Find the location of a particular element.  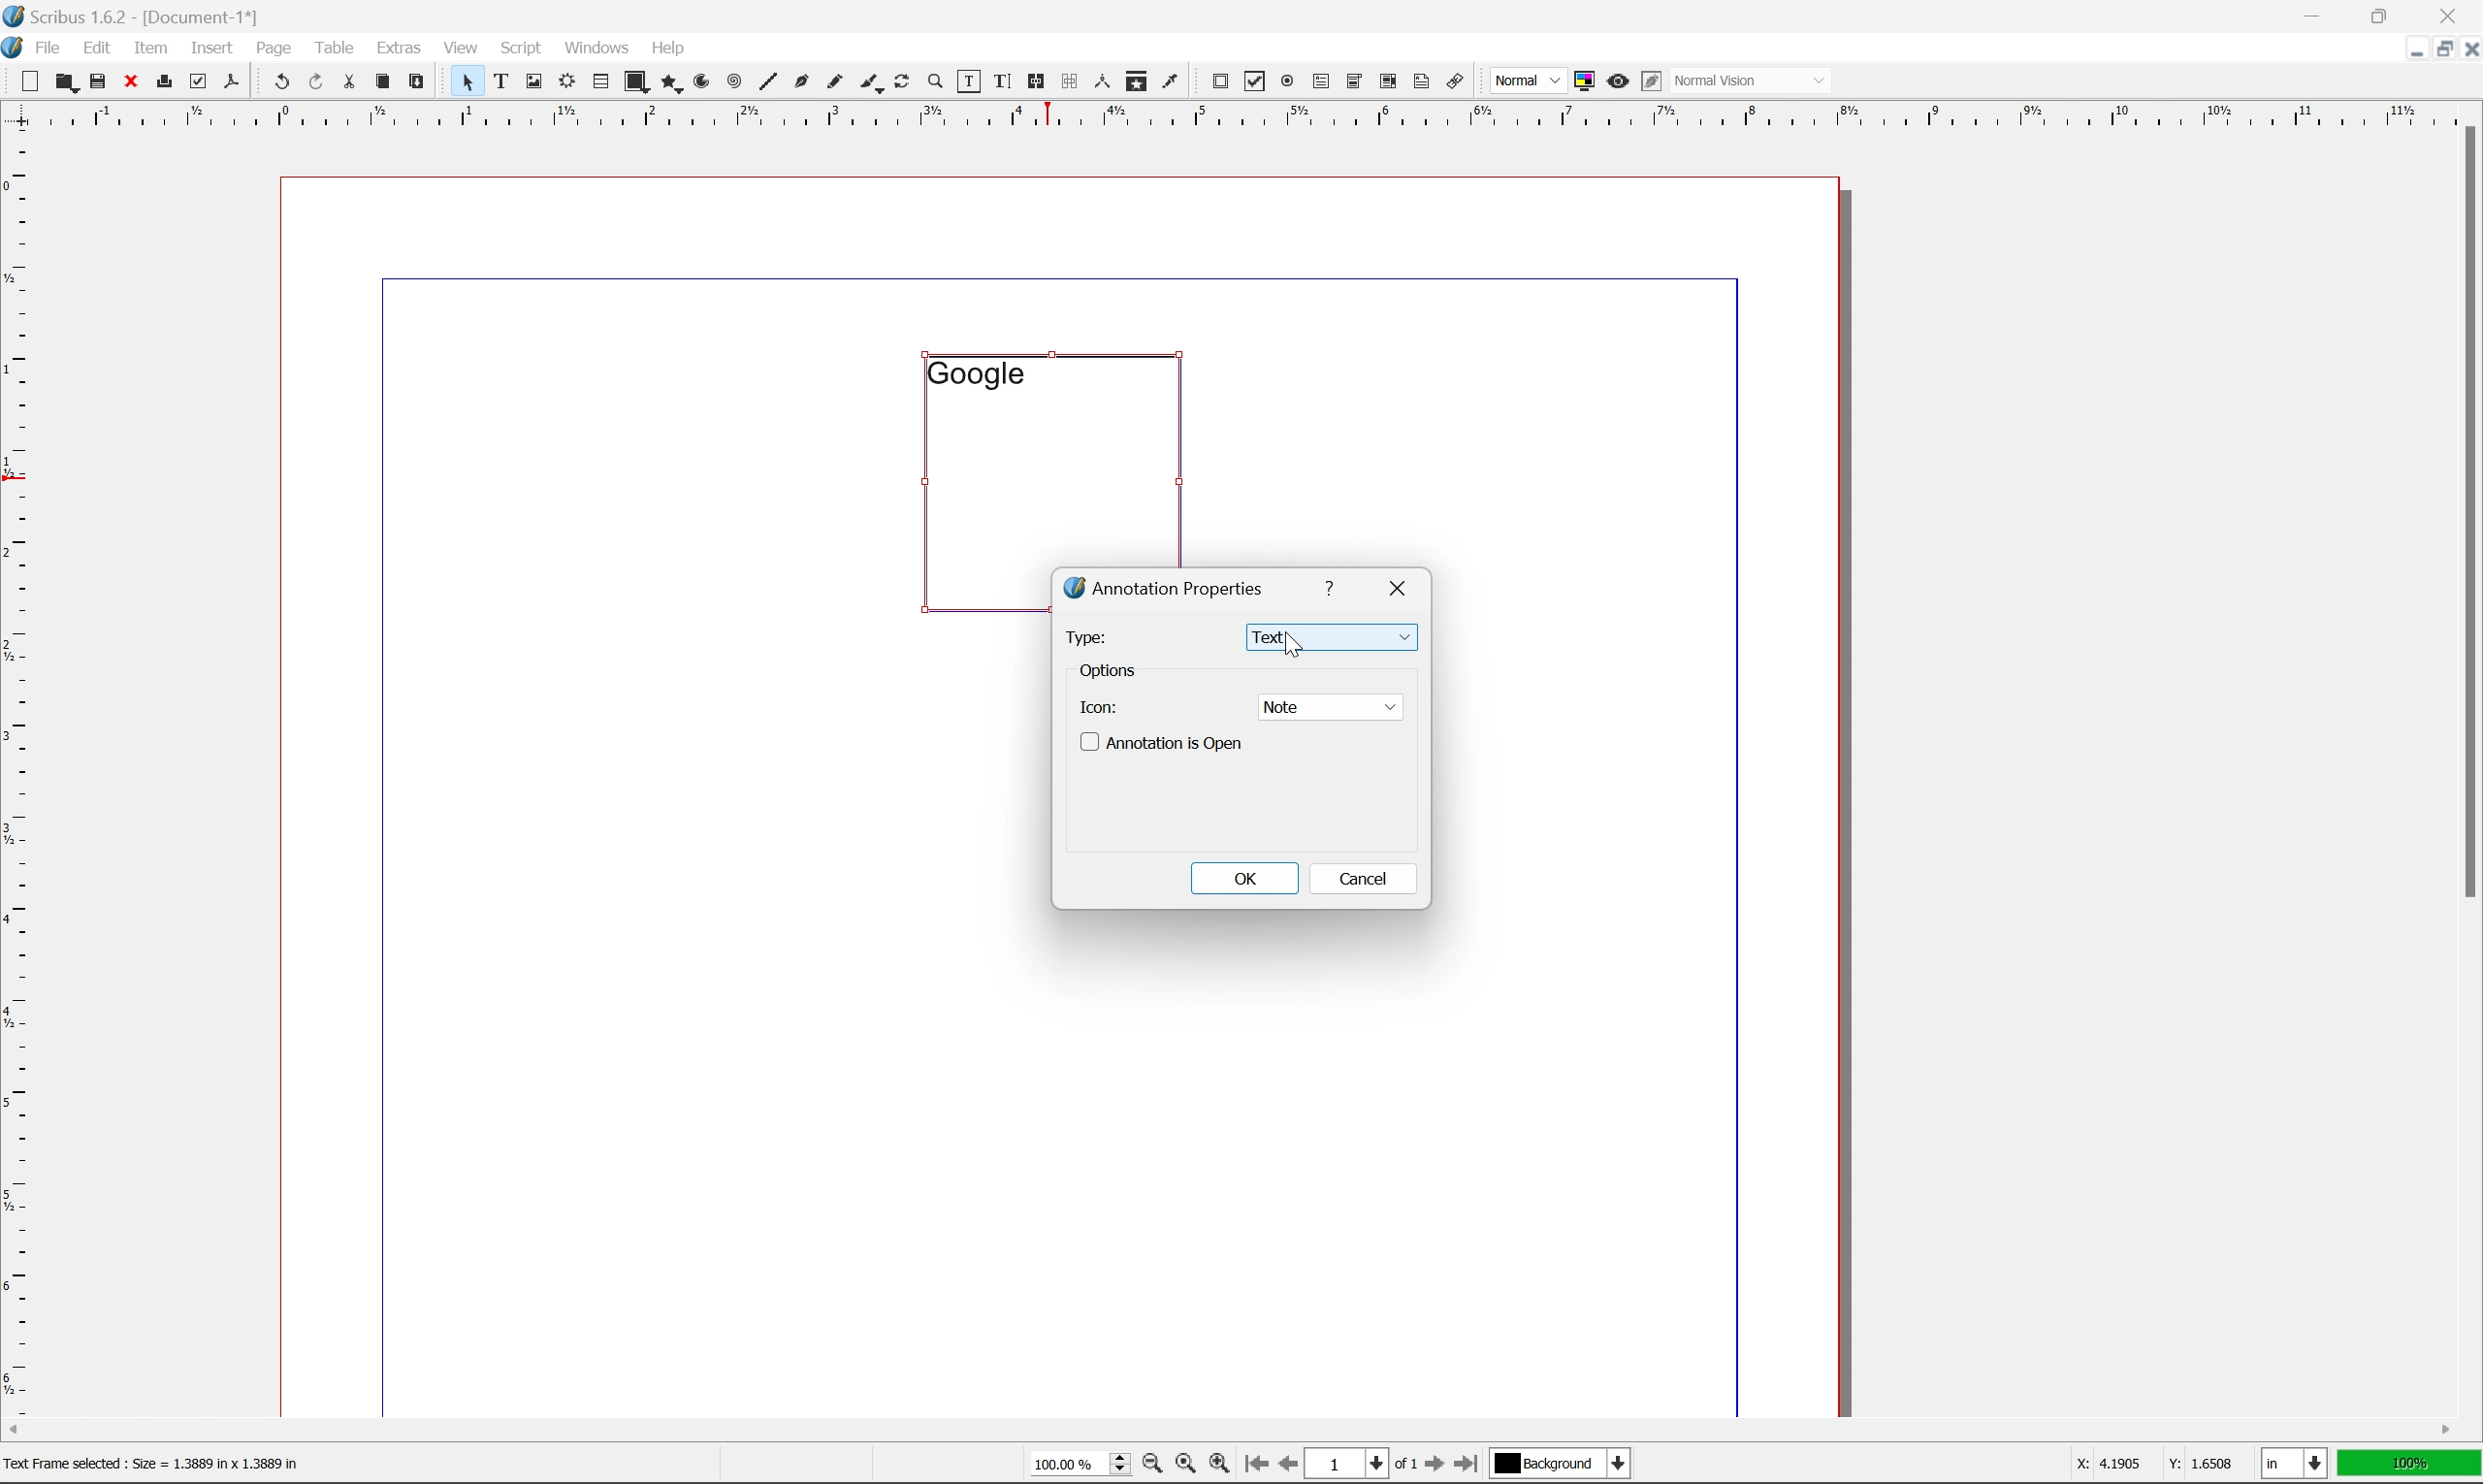

preflight verifier is located at coordinates (199, 80).